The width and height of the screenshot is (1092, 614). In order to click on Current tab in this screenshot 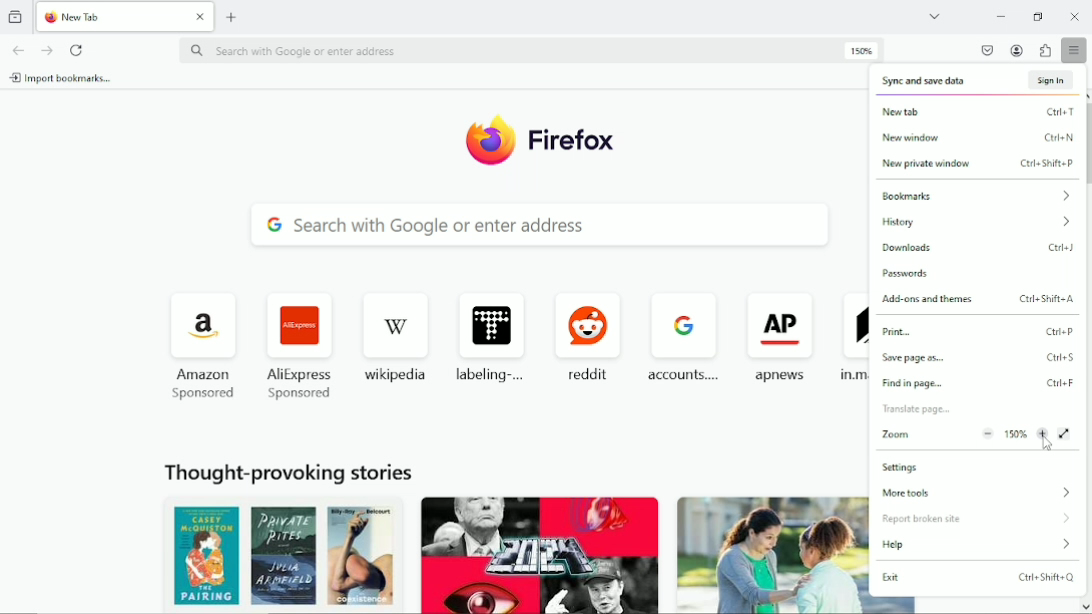, I will do `click(126, 18)`.